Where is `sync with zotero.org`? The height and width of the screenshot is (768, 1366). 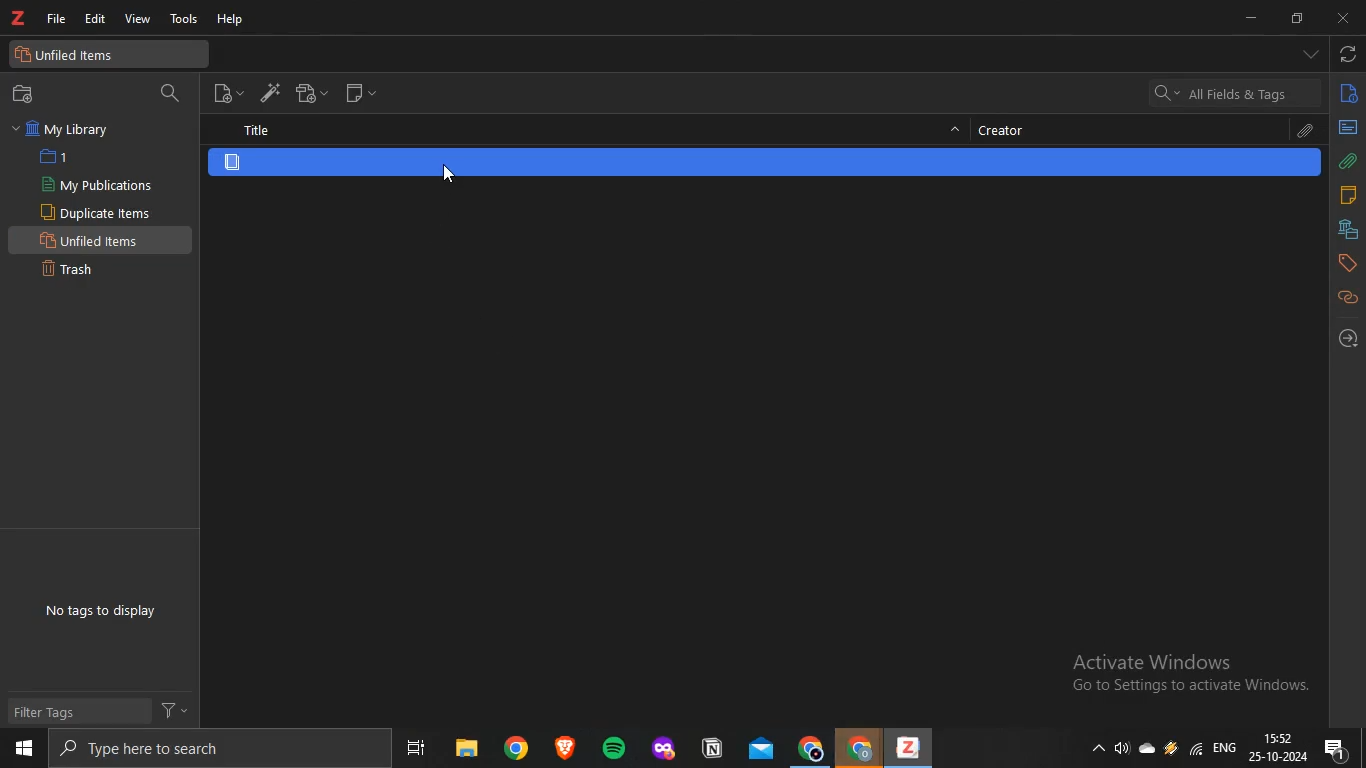 sync with zotero.org is located at coordinates (1349, 52).